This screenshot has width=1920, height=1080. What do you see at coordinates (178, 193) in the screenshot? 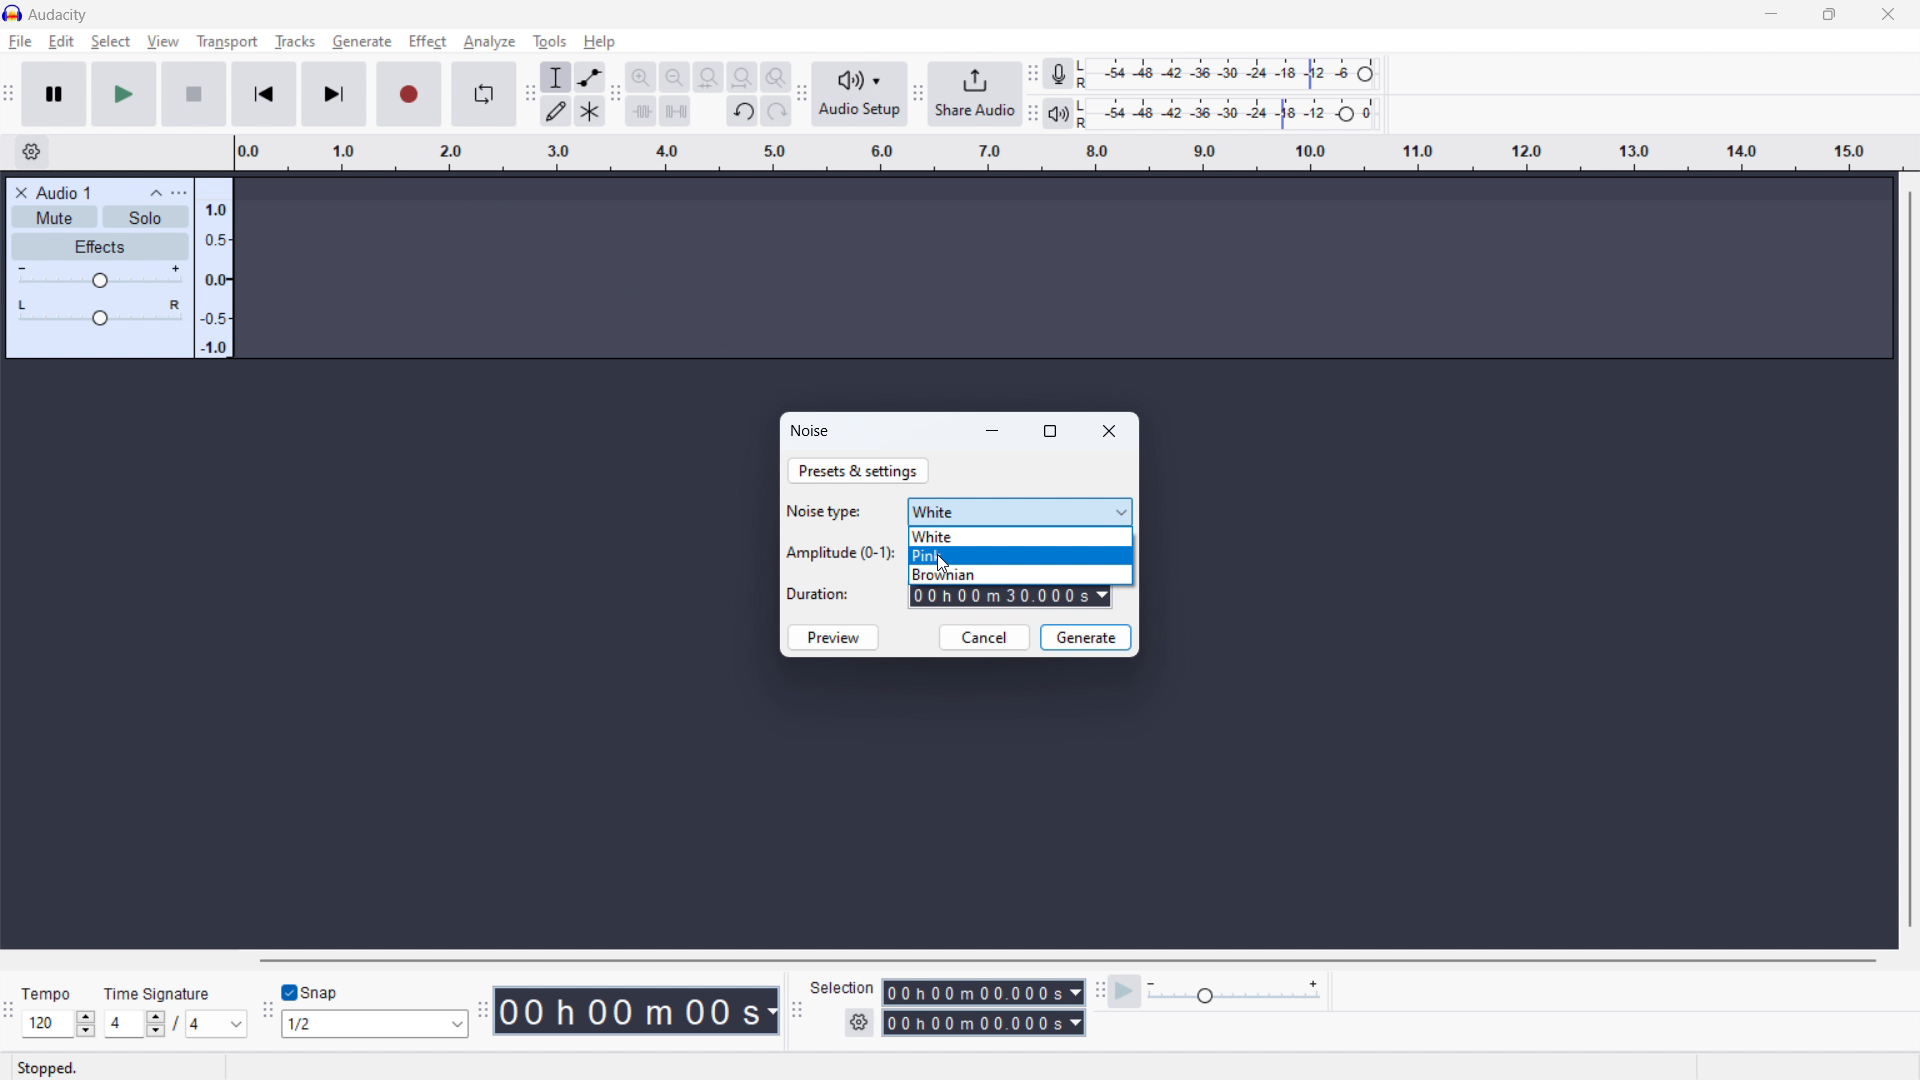
I see `options` at bounding box center [178, 193].